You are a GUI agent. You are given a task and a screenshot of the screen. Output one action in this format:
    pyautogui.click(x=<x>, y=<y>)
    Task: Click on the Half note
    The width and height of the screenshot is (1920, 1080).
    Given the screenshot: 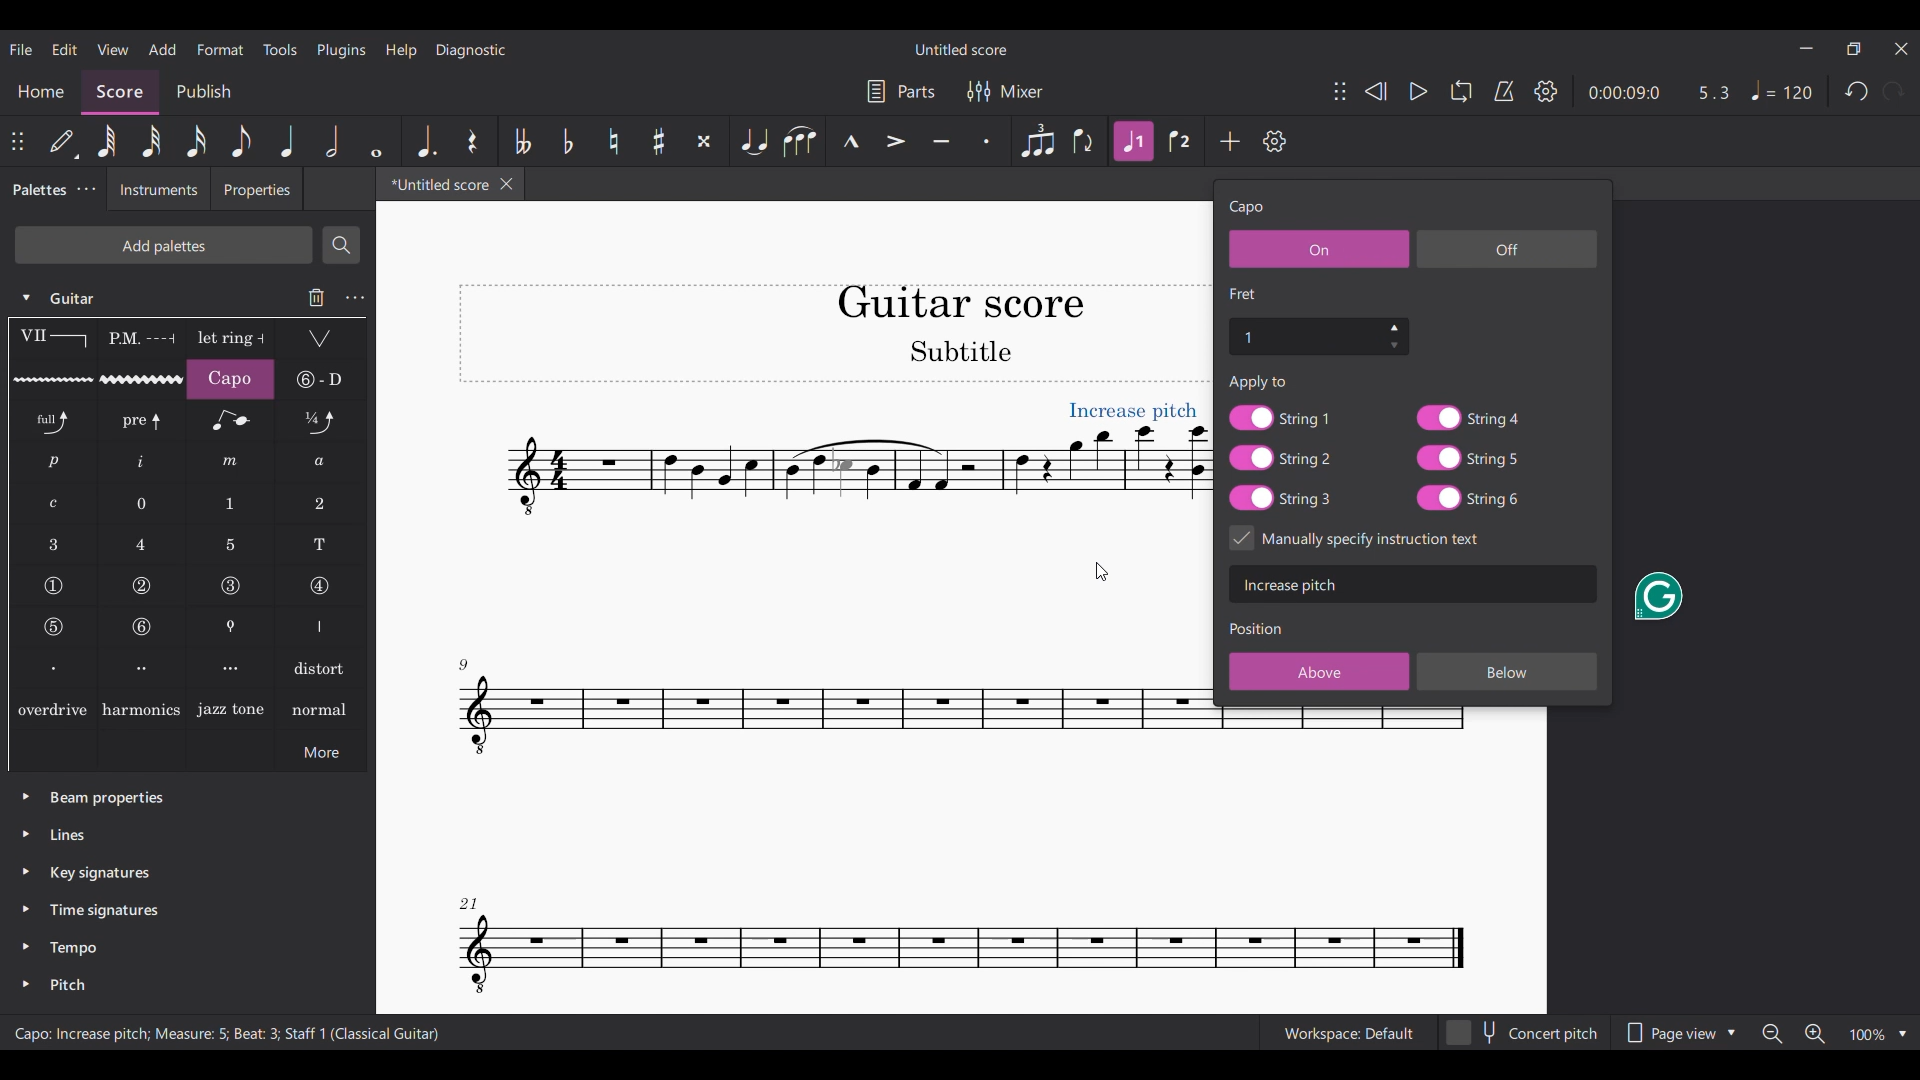 What is the action you would take?
    pyautogui.click(x=333, y=141)
    